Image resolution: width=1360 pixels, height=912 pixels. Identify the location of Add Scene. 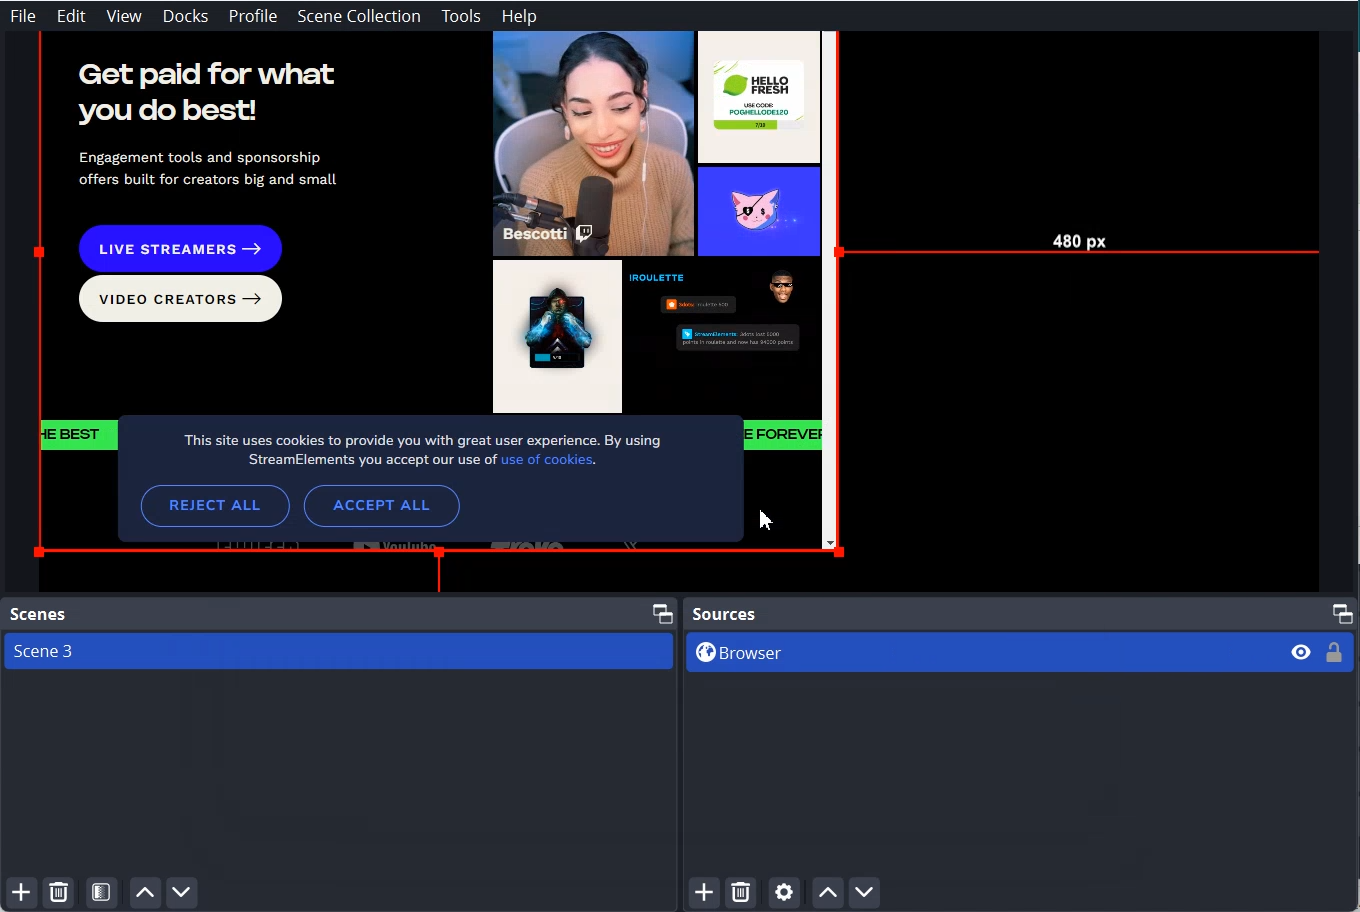
(18, 894).